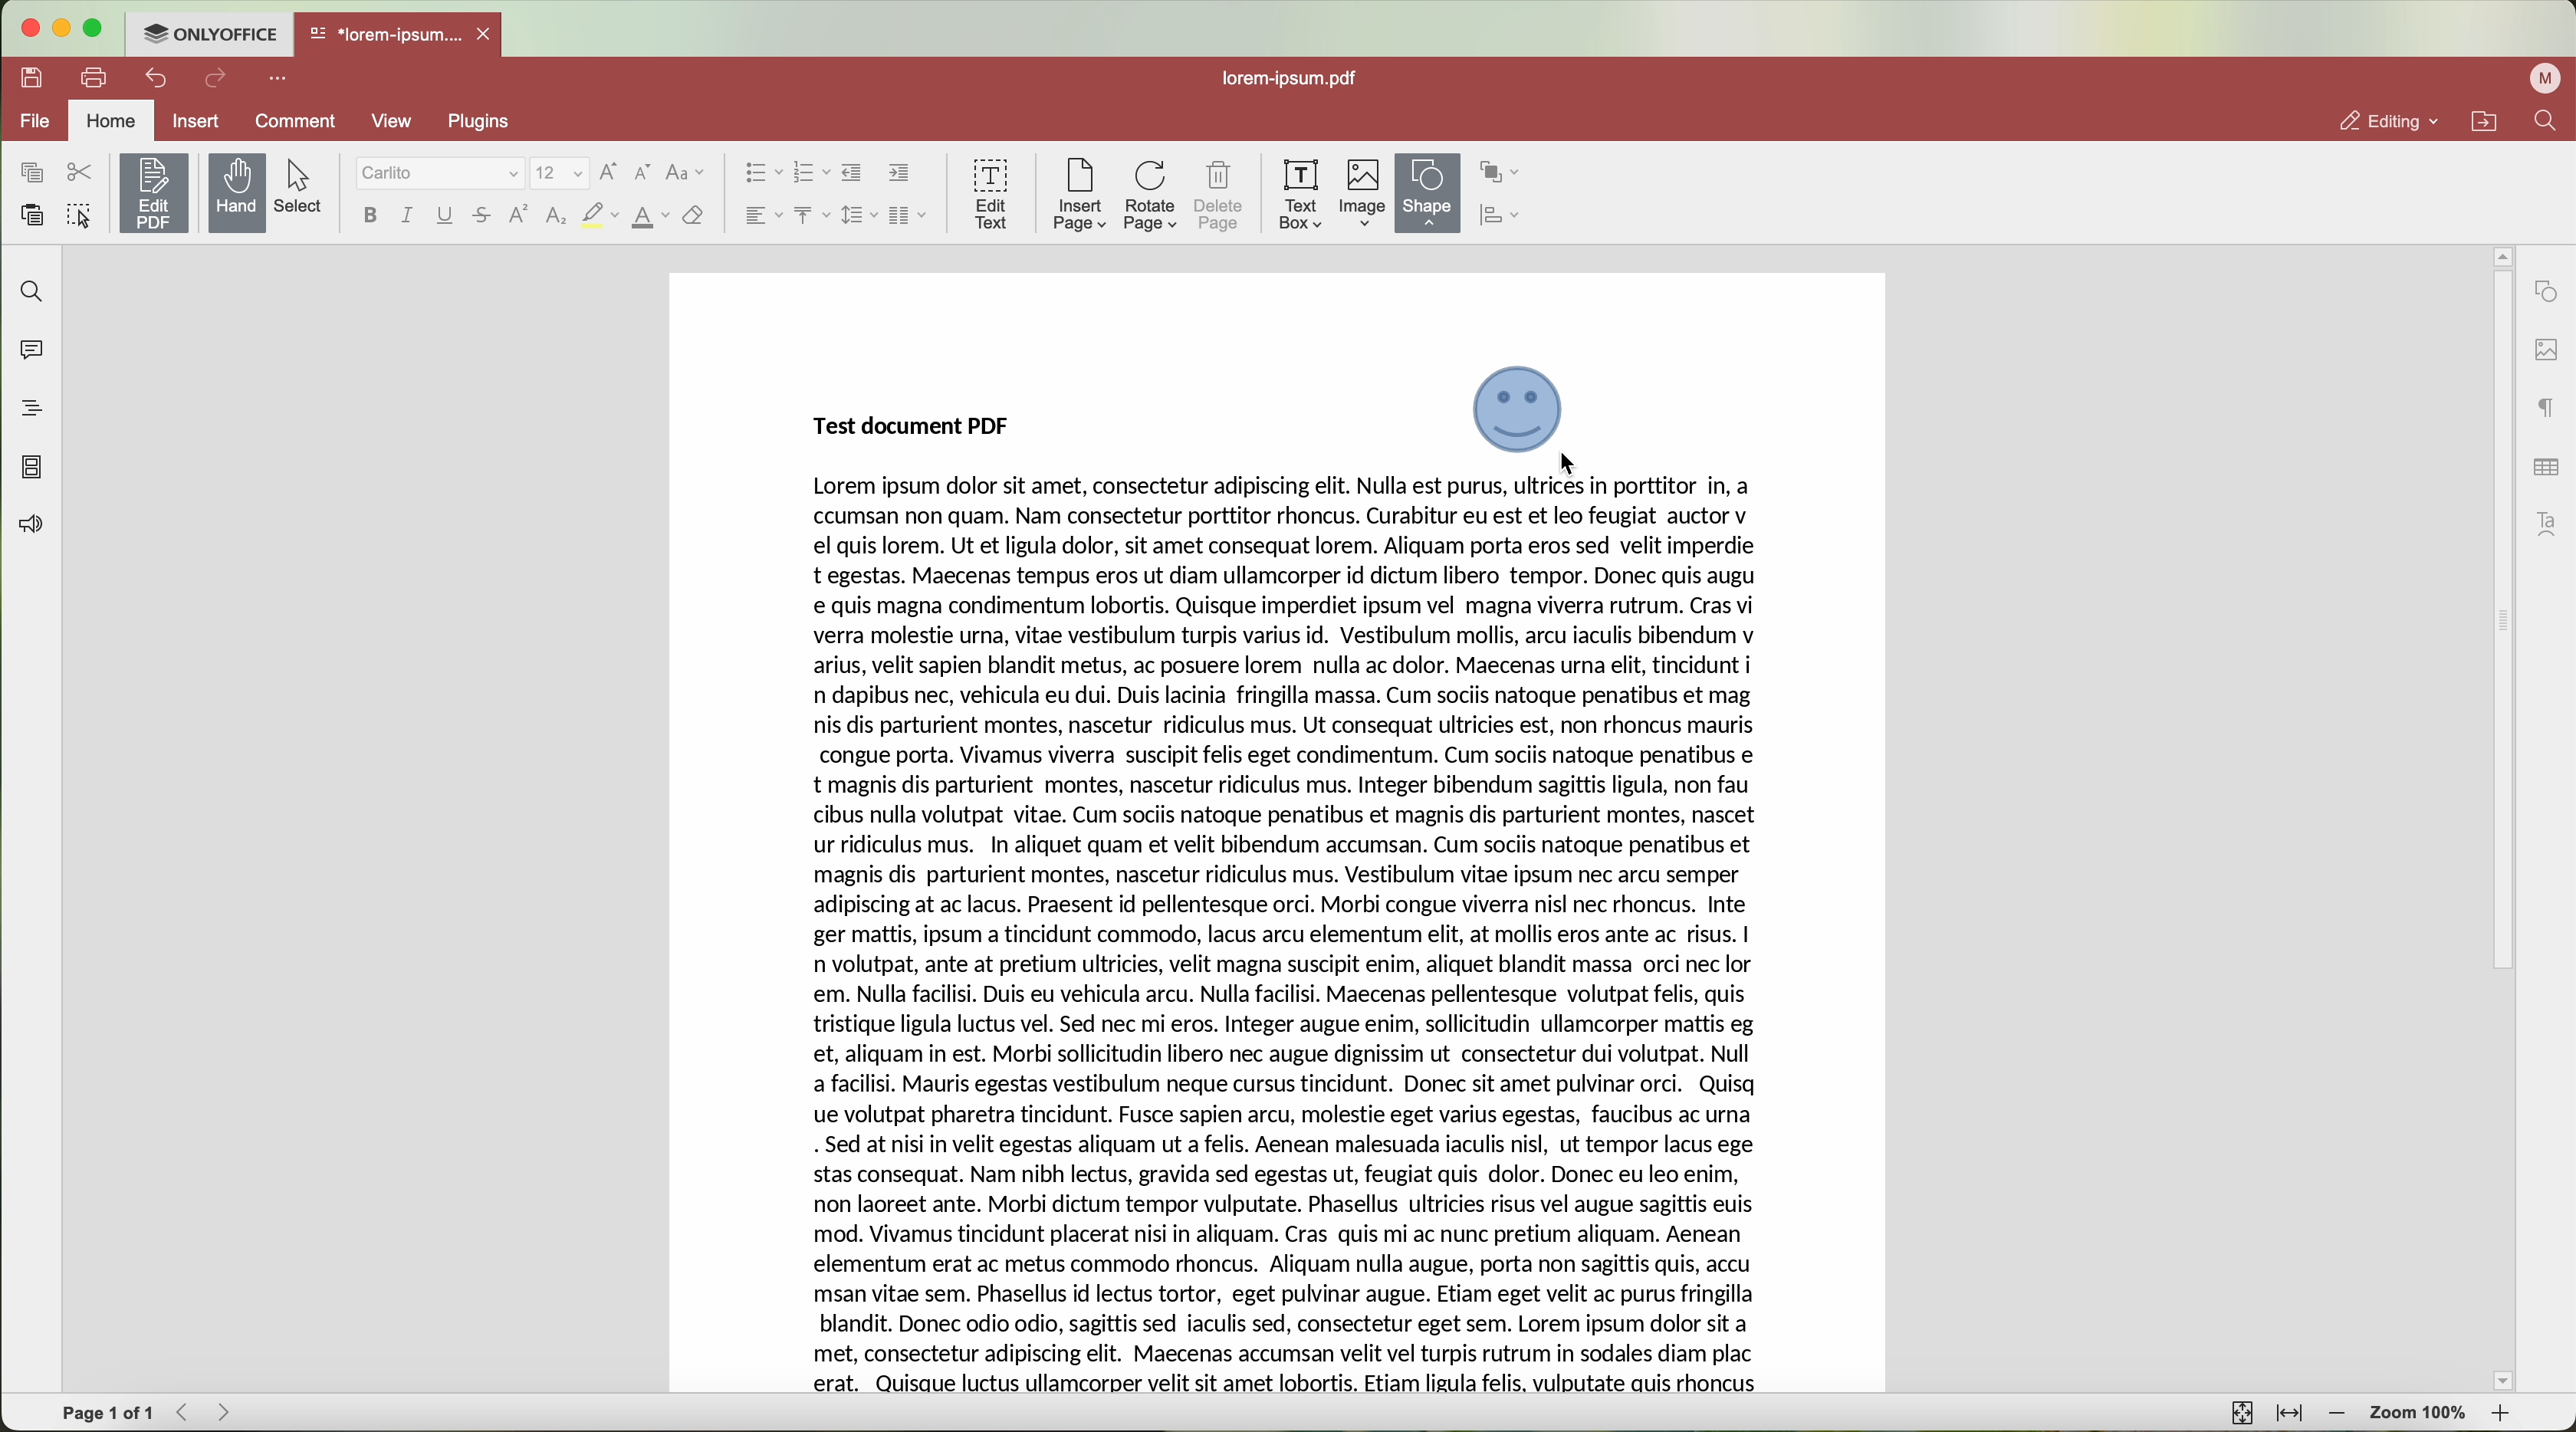 The image size is (2576, 1432). Describe the element at coordinates (1274, 935) in the screenshot. I see `TEST DOCUMENT PDF CONTENT` at that location.